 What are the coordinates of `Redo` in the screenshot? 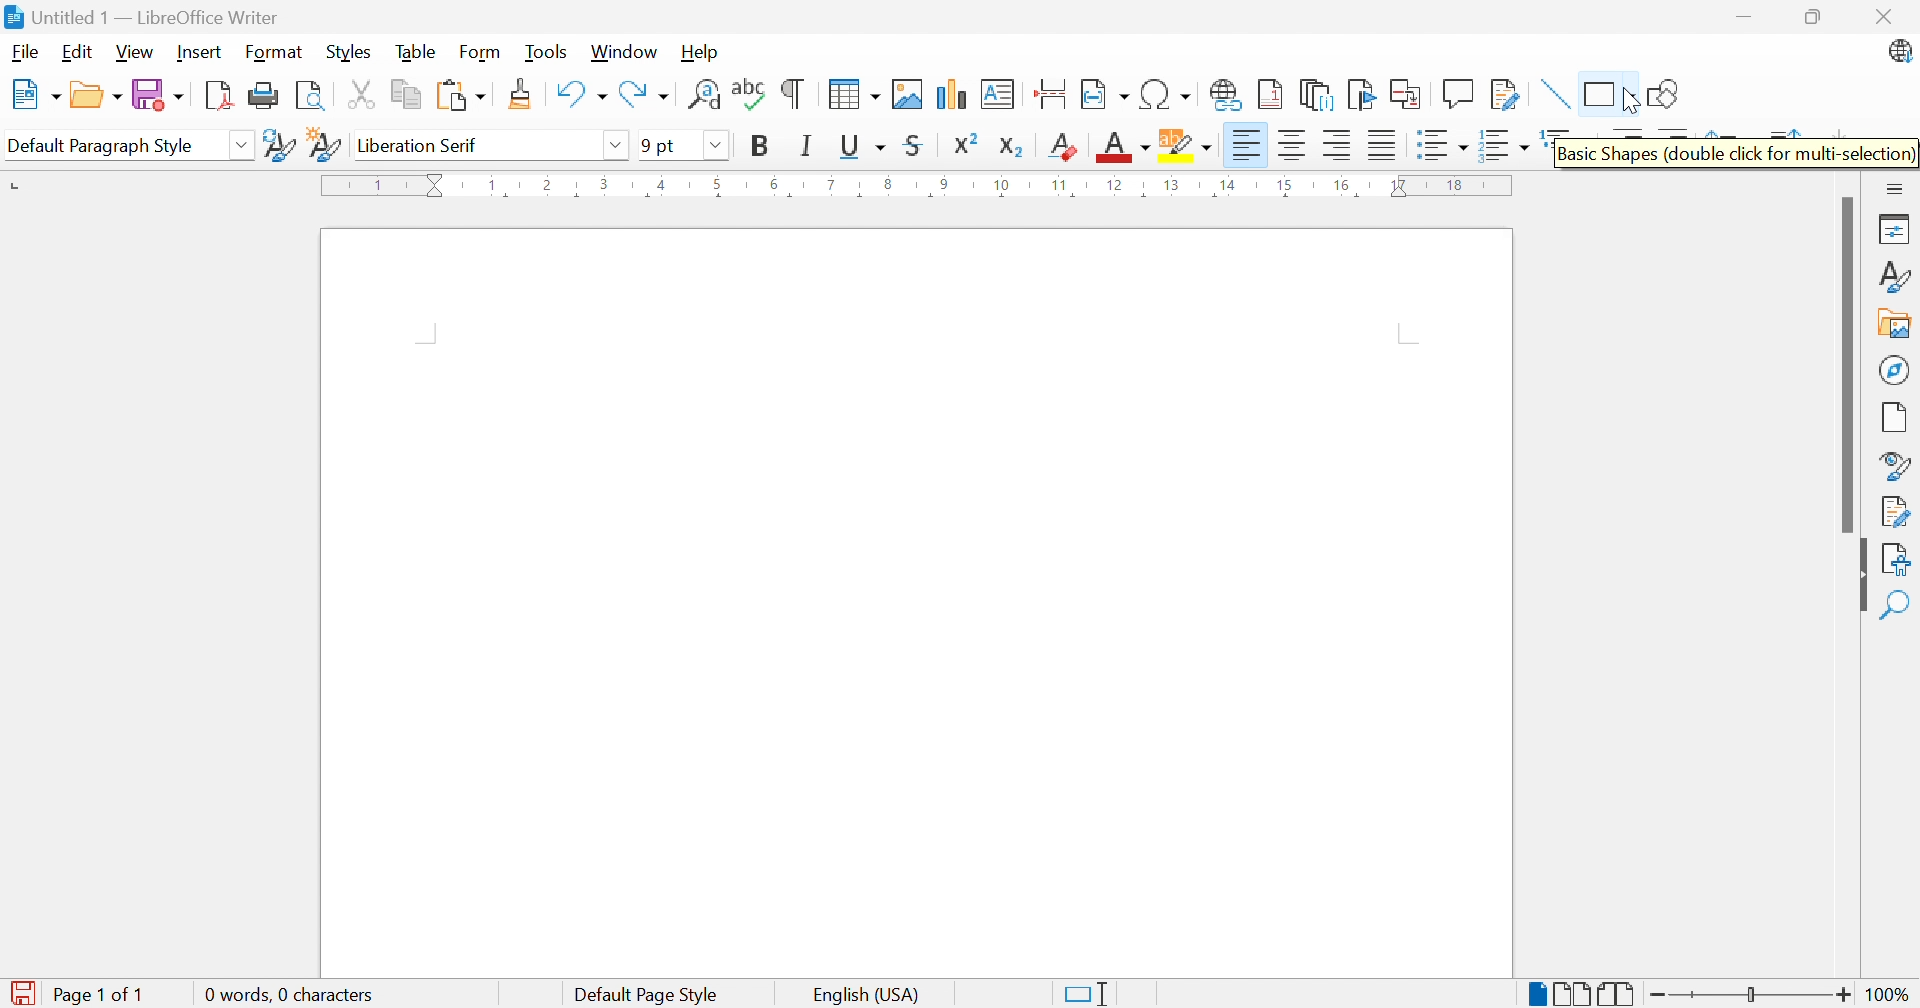 It's located at (645, 94).